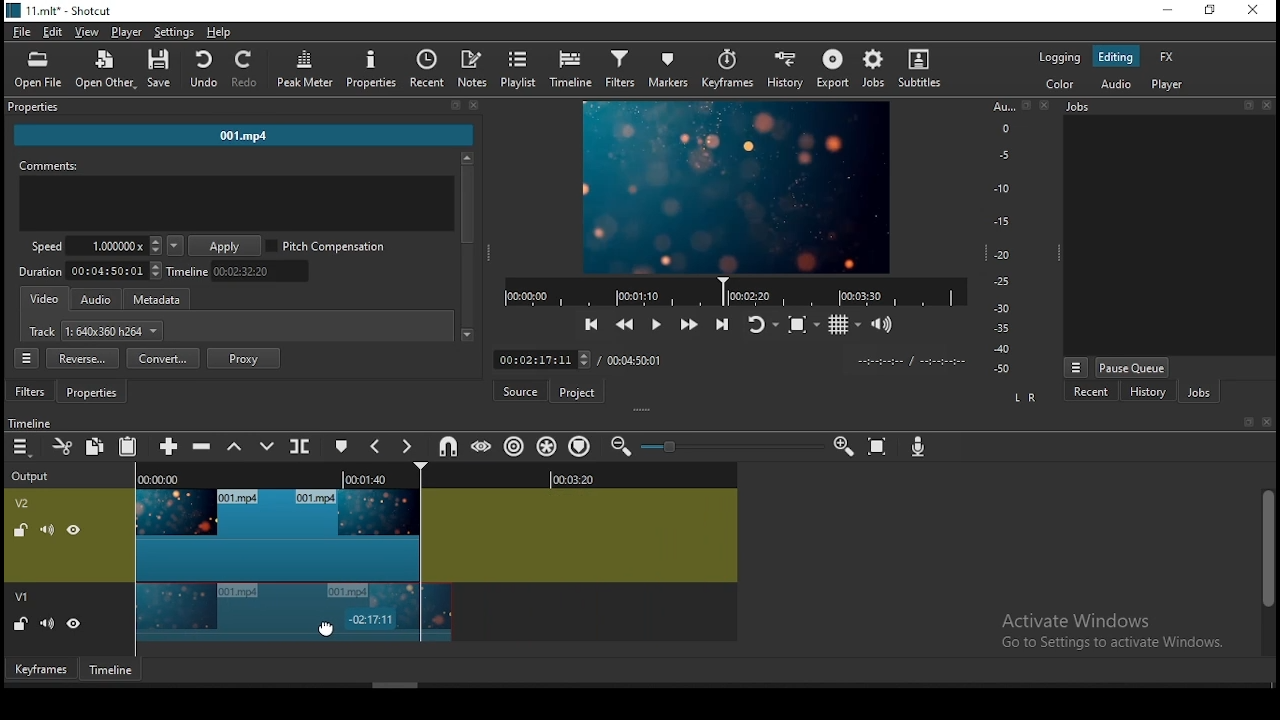 The image size is (1280, 720). Describe the element at coordinates (275, 534) in the screenshot. I see `video track V2 (split)` at that location.